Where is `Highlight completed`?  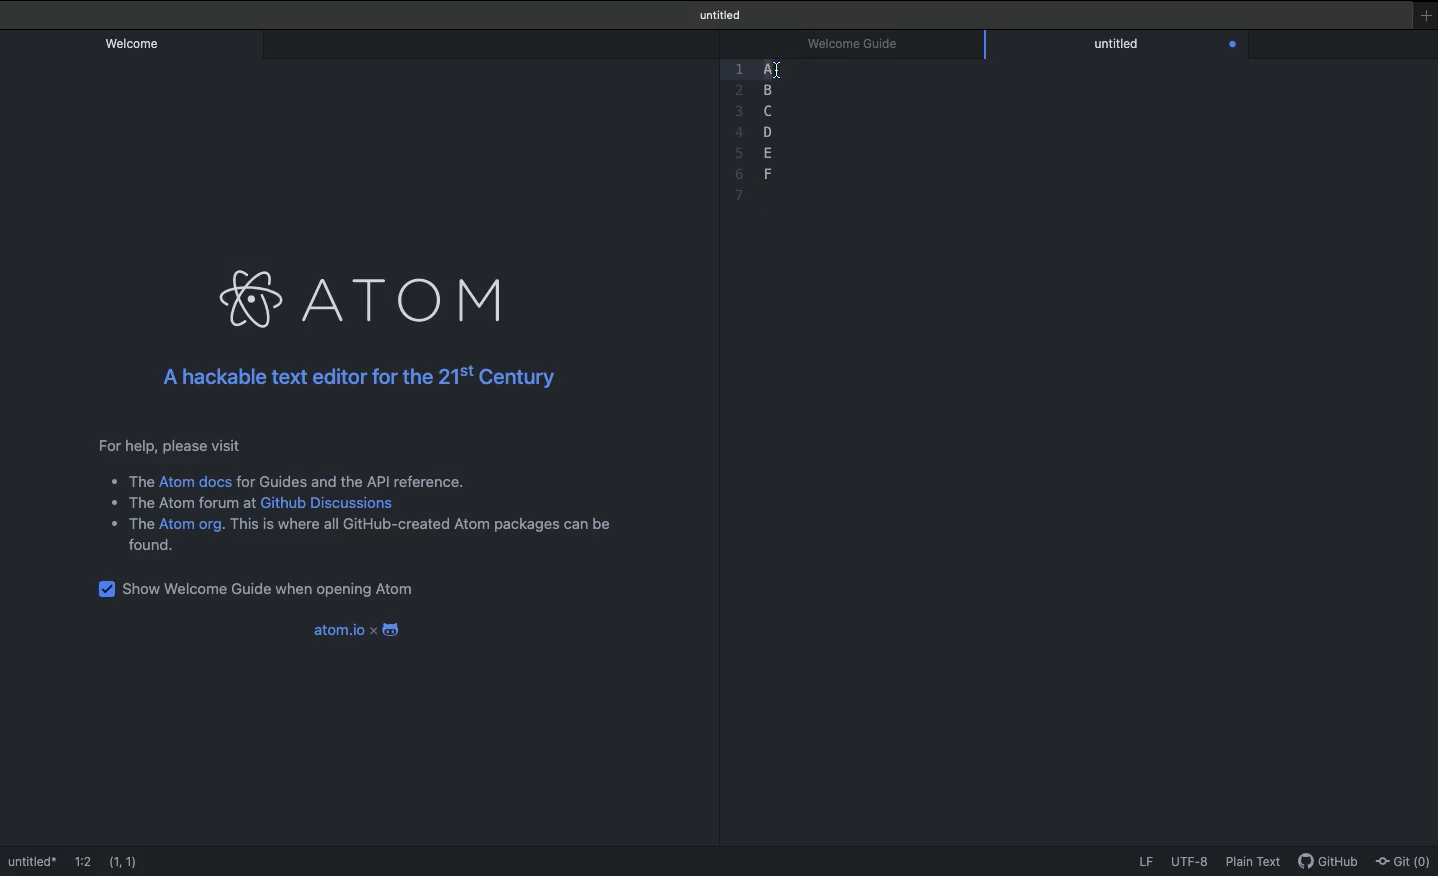 Highlight completed is located at coordinates (827, 70).